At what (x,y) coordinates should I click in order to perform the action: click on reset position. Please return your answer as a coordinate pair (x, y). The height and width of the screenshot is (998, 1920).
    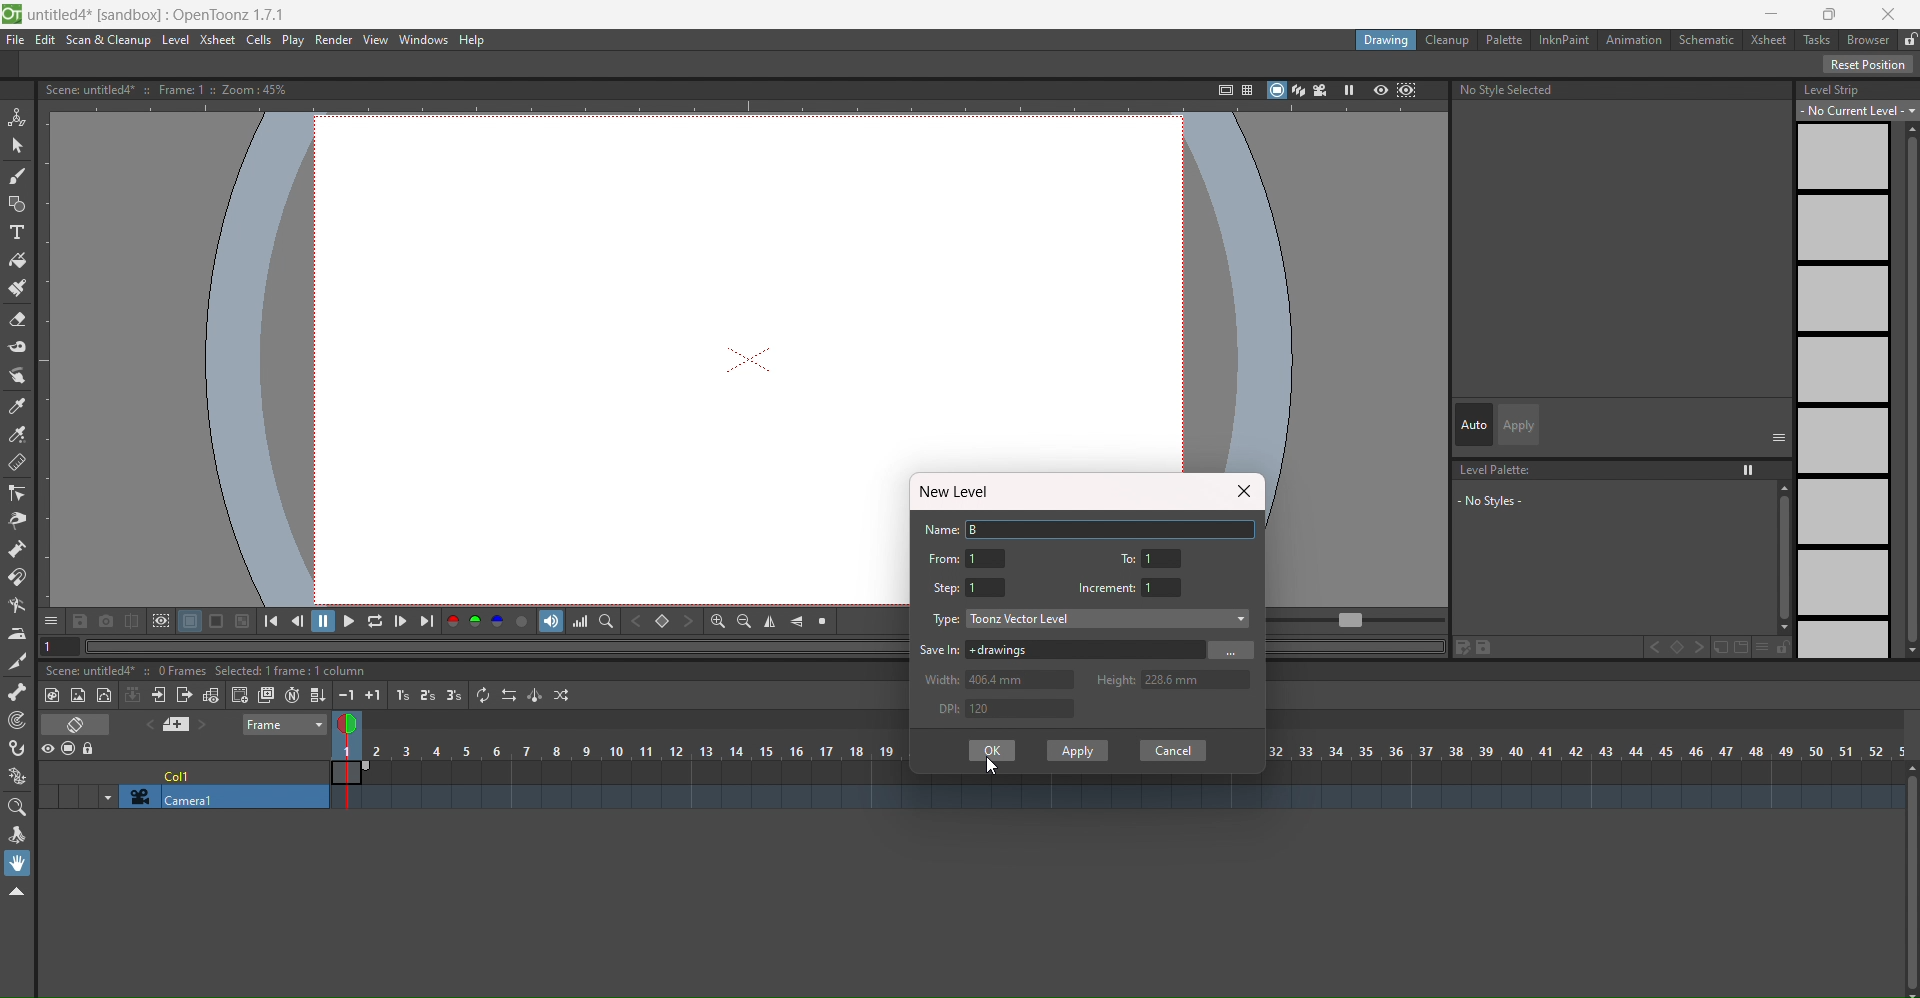
    Looking at the image, I should click on (1869, 64).